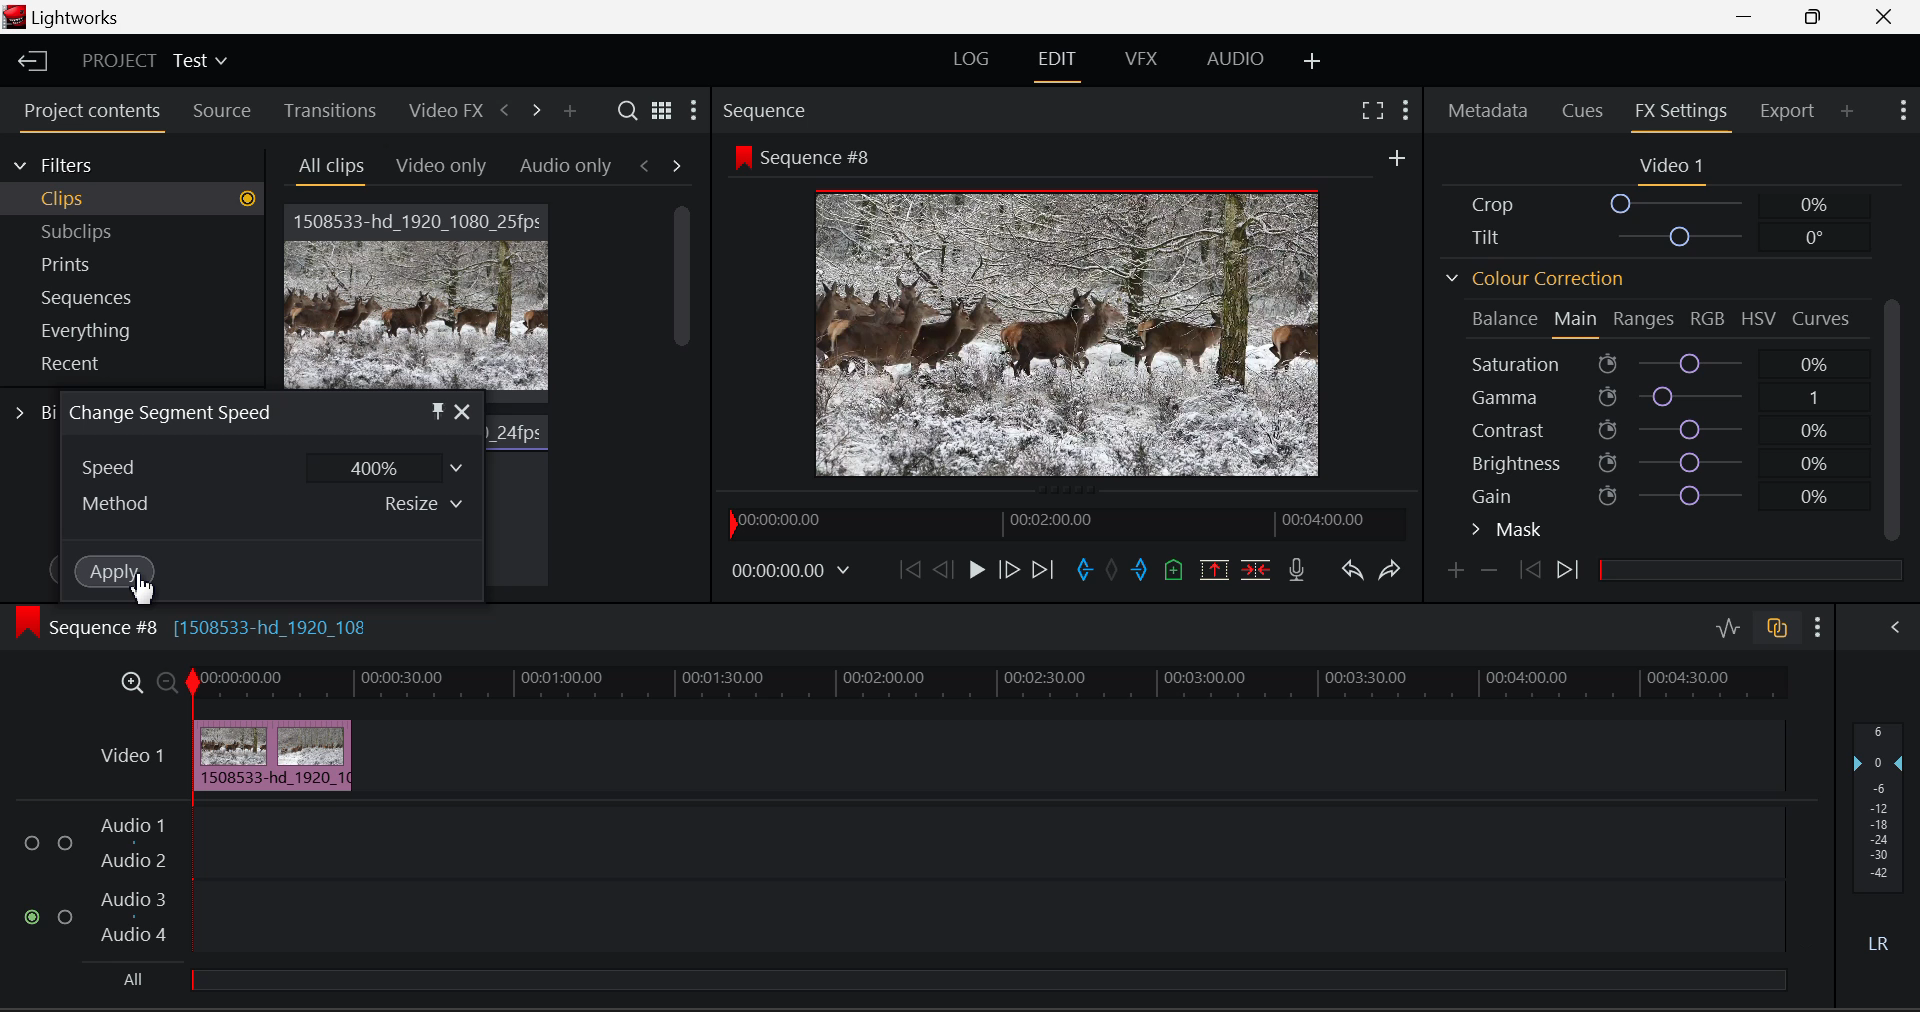  Describe the element at coordinates (146, 199) in the screenshot. I see `Clips filter Selected` at that location.